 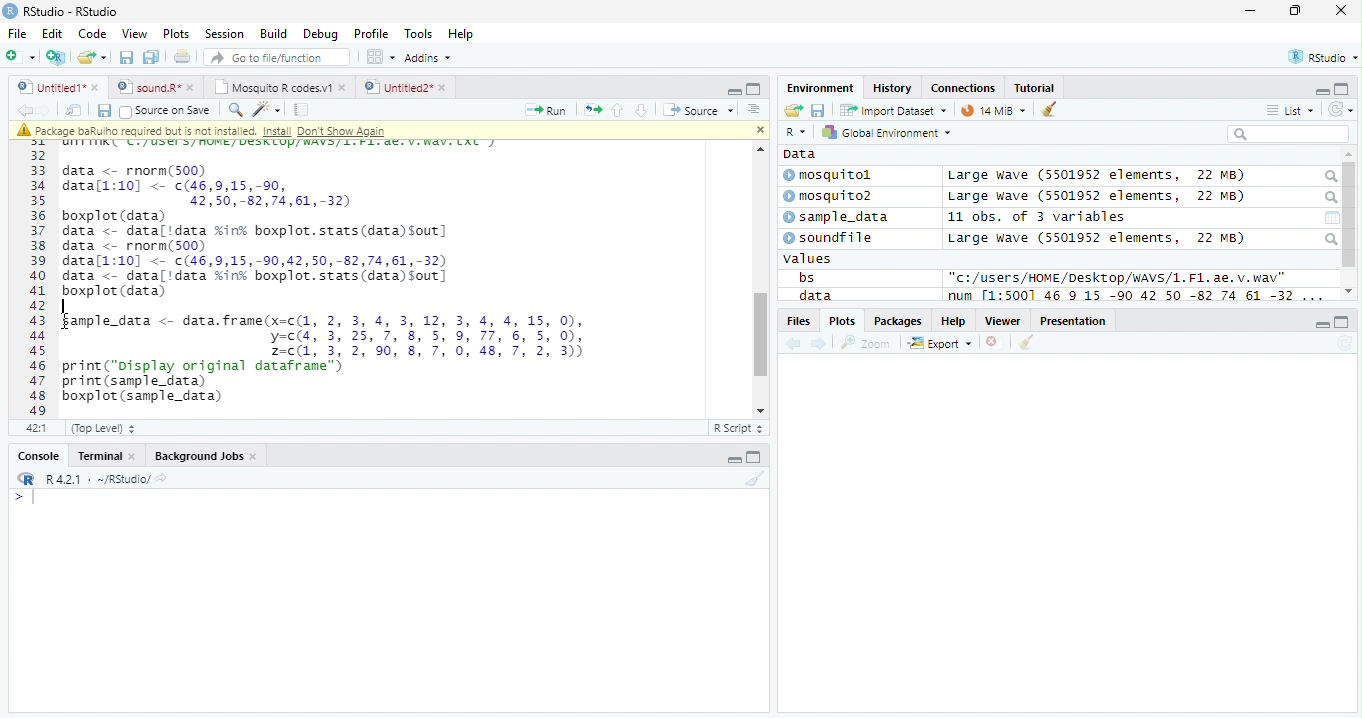 I want to click on Addins, so click(x=430, y=57).